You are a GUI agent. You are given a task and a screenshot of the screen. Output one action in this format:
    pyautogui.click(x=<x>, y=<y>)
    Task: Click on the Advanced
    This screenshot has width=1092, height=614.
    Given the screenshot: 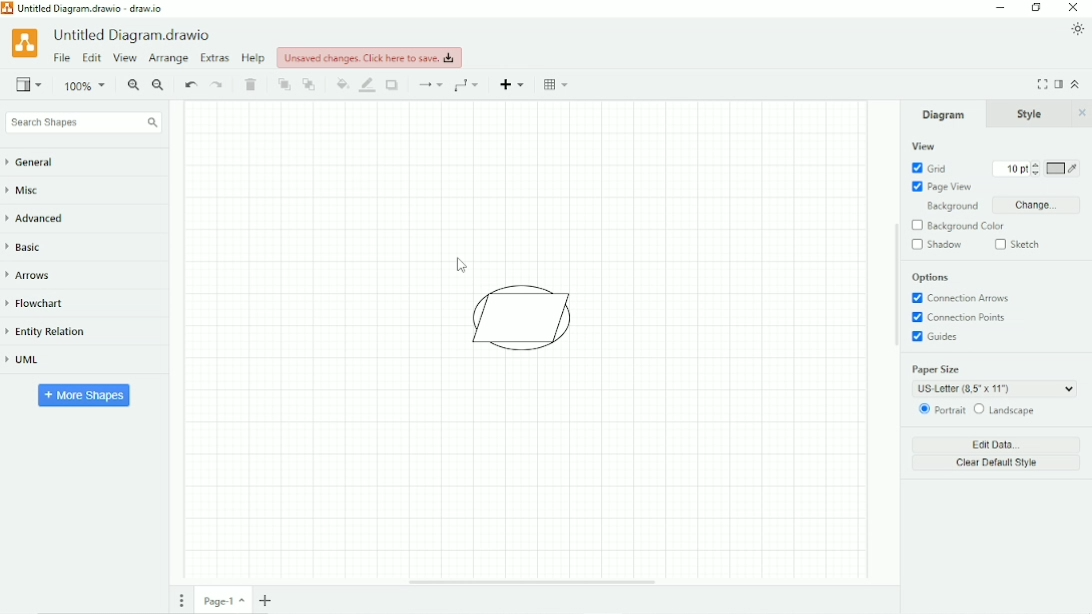 What is the action you would take?
    pyautogui.click(x=42, y=218)
    